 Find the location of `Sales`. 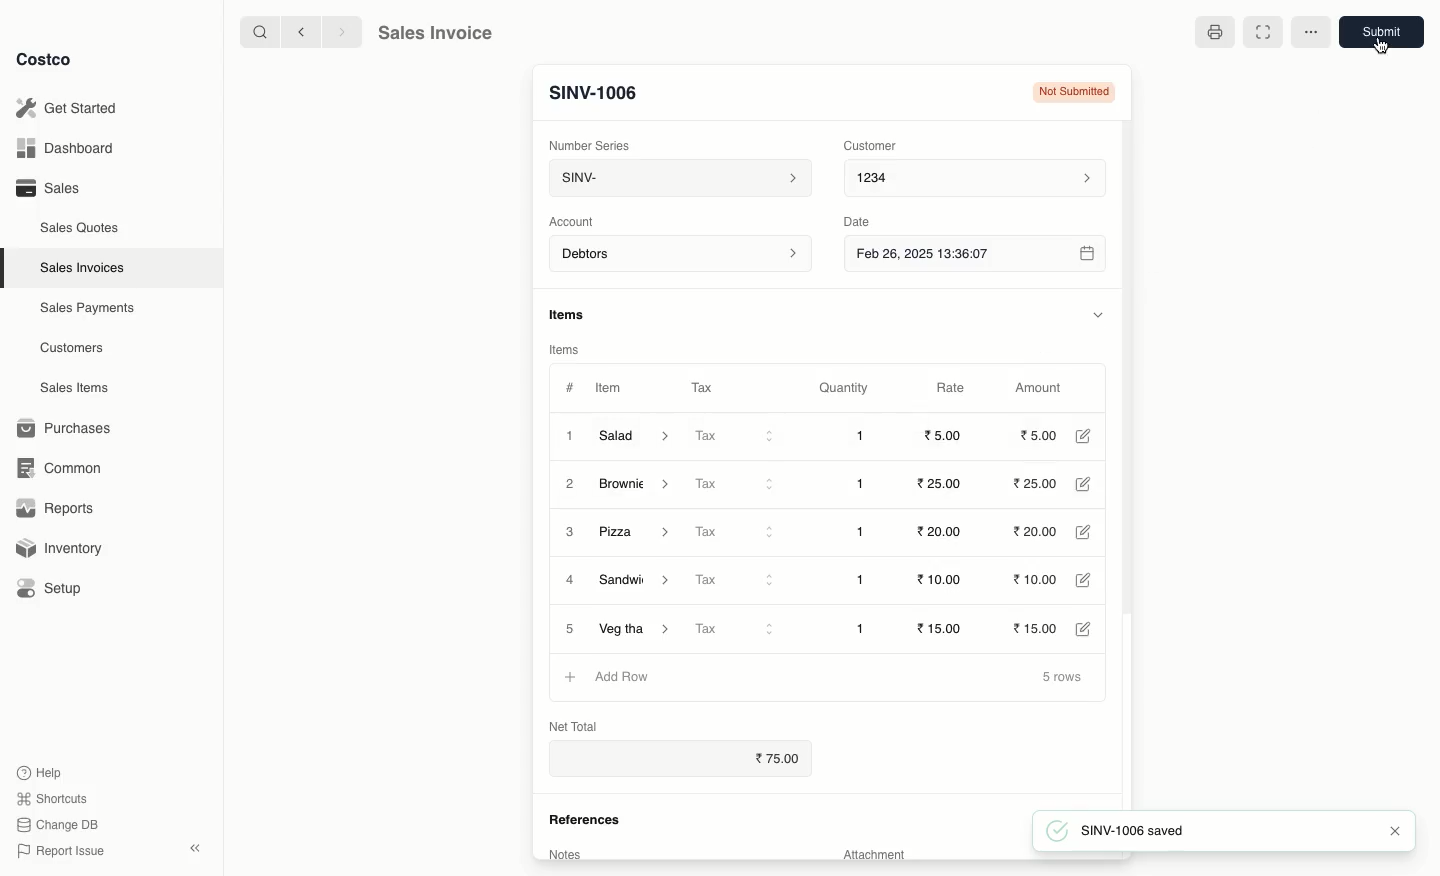

Sales is located at coordinates (47, 188).